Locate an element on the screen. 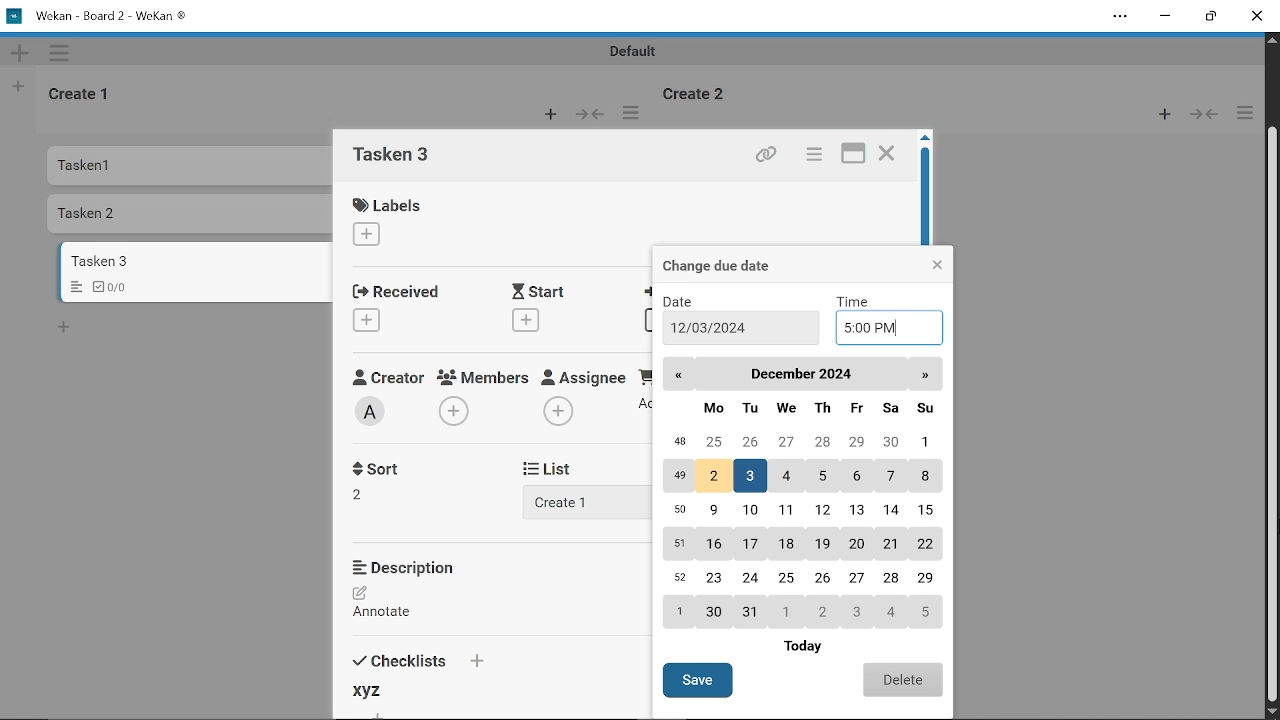 This screenshot has width=1280, height=720. Change due date is located at coordinates (738, 264).